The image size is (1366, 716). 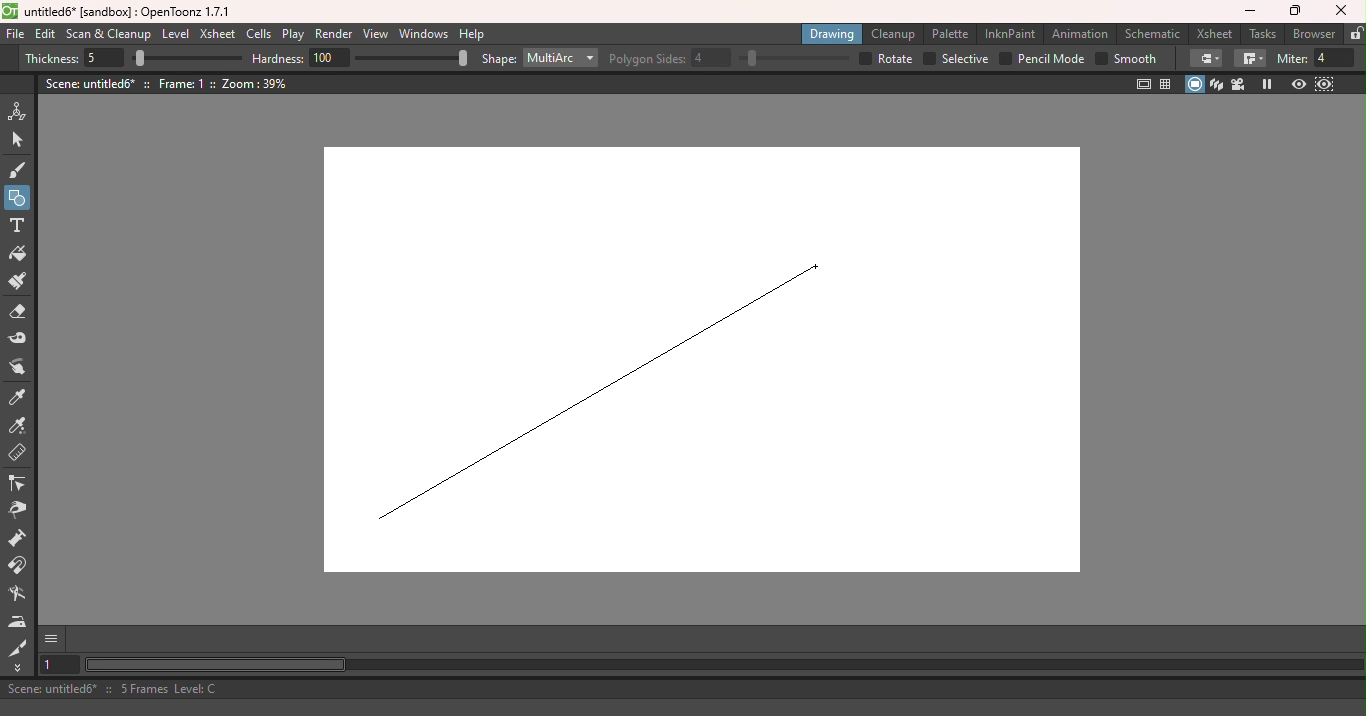 What do you see at coordinates (20, 539) in the screenshot?
I see `Pump tool` at bounding box center [20, 539].